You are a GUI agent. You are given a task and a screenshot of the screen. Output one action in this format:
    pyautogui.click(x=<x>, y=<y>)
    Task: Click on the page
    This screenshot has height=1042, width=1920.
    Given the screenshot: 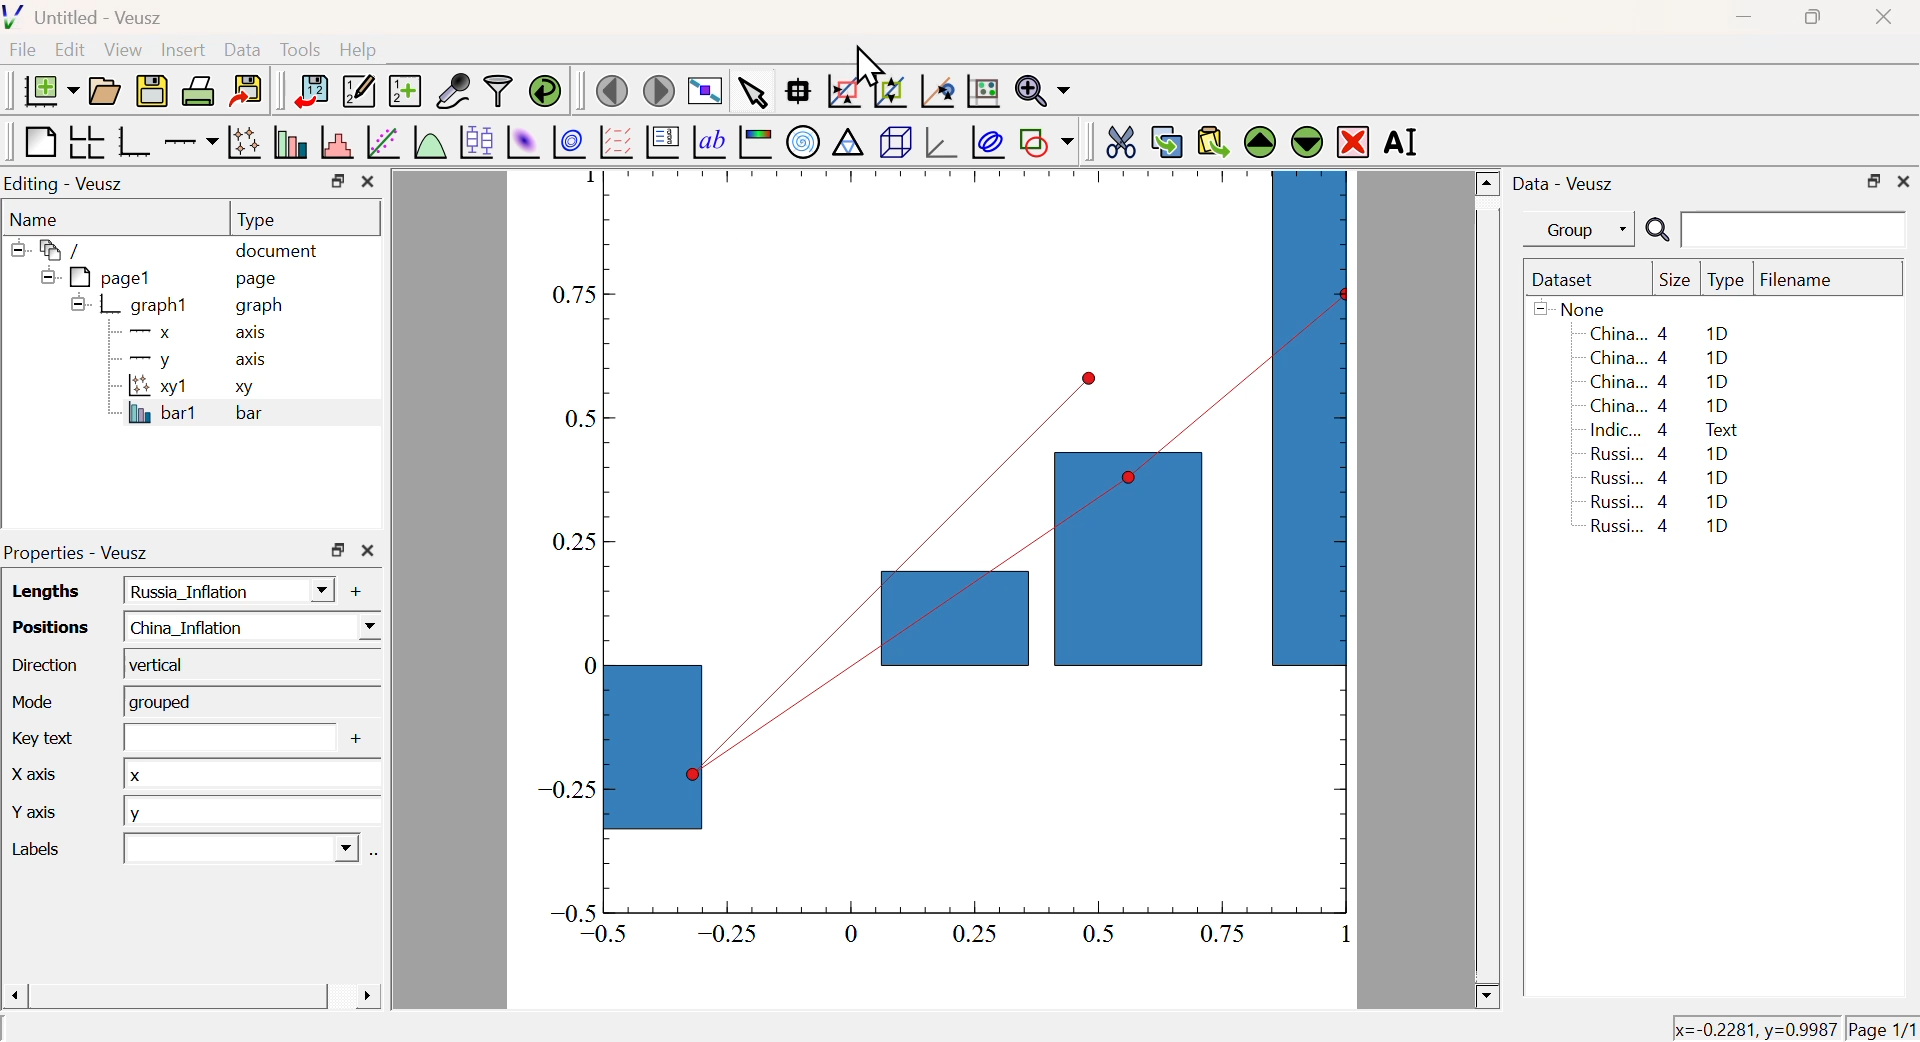 What is the action you would take?
    pyautogui.click(x=260, y=278)
    